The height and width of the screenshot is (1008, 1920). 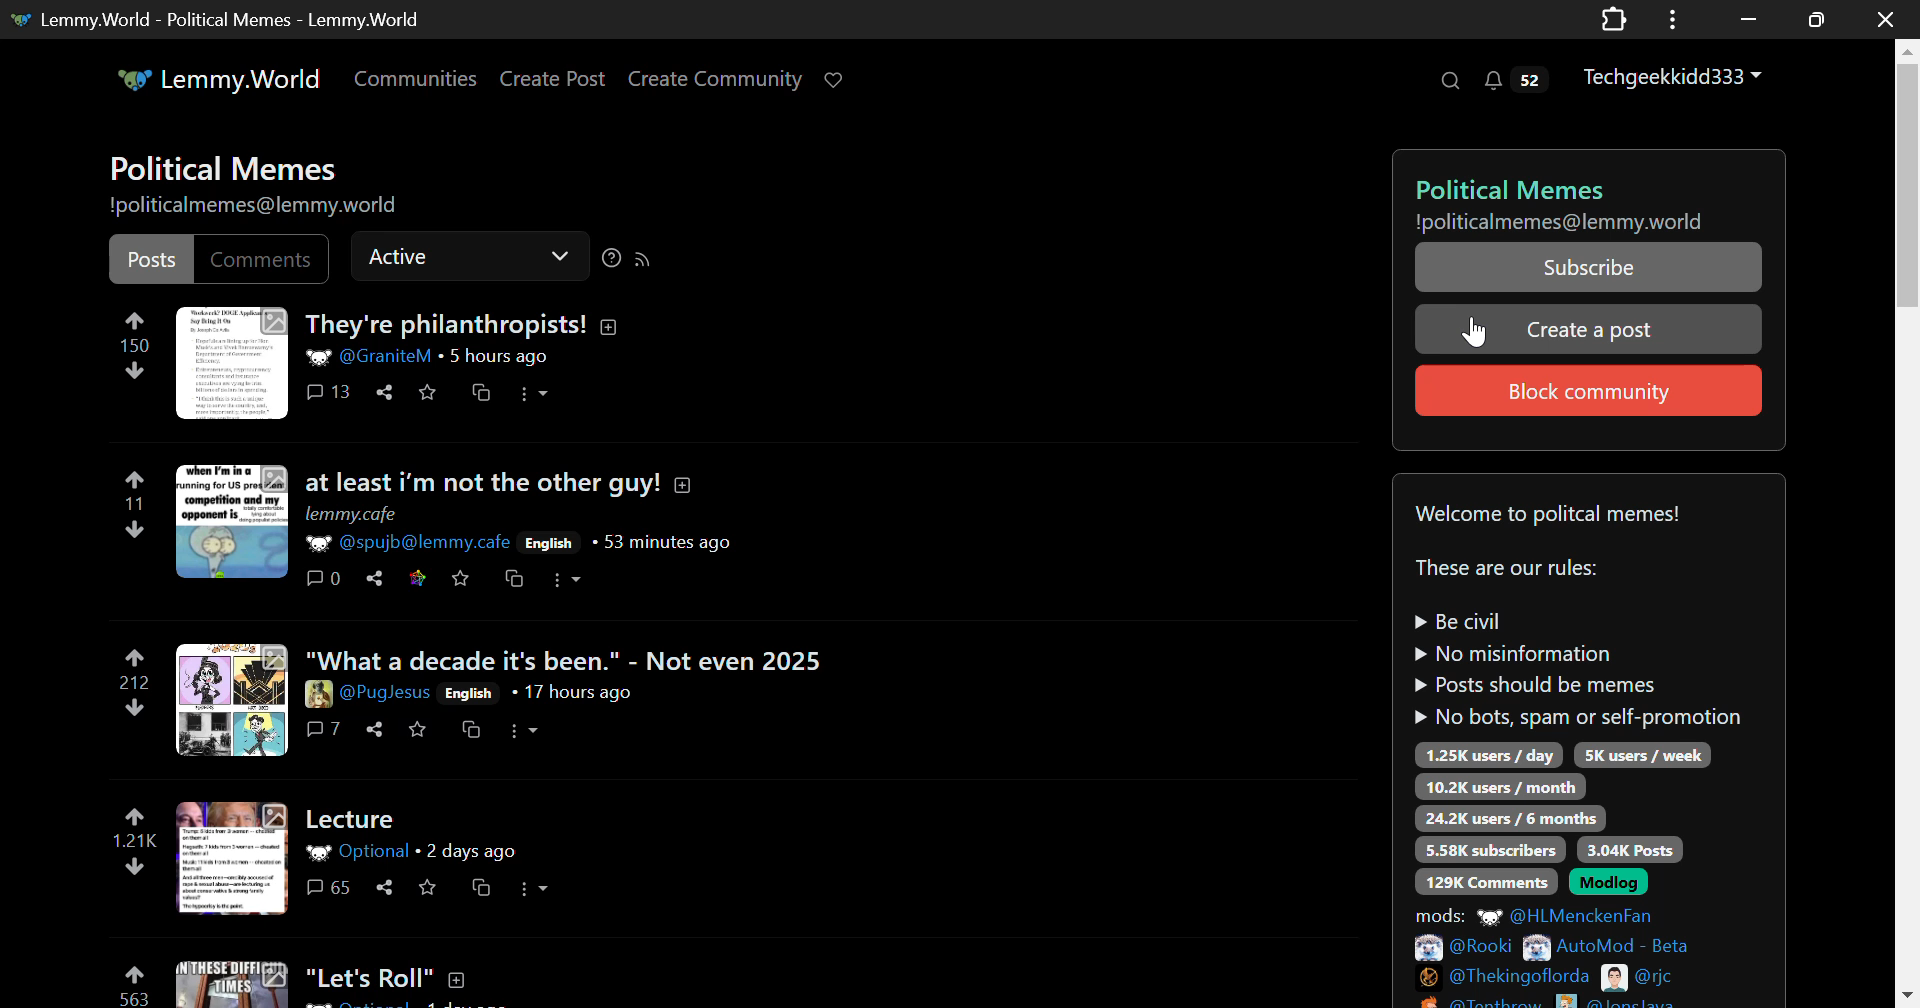 I want to click on Donate to Lemmy, so click(x=838, y=78).